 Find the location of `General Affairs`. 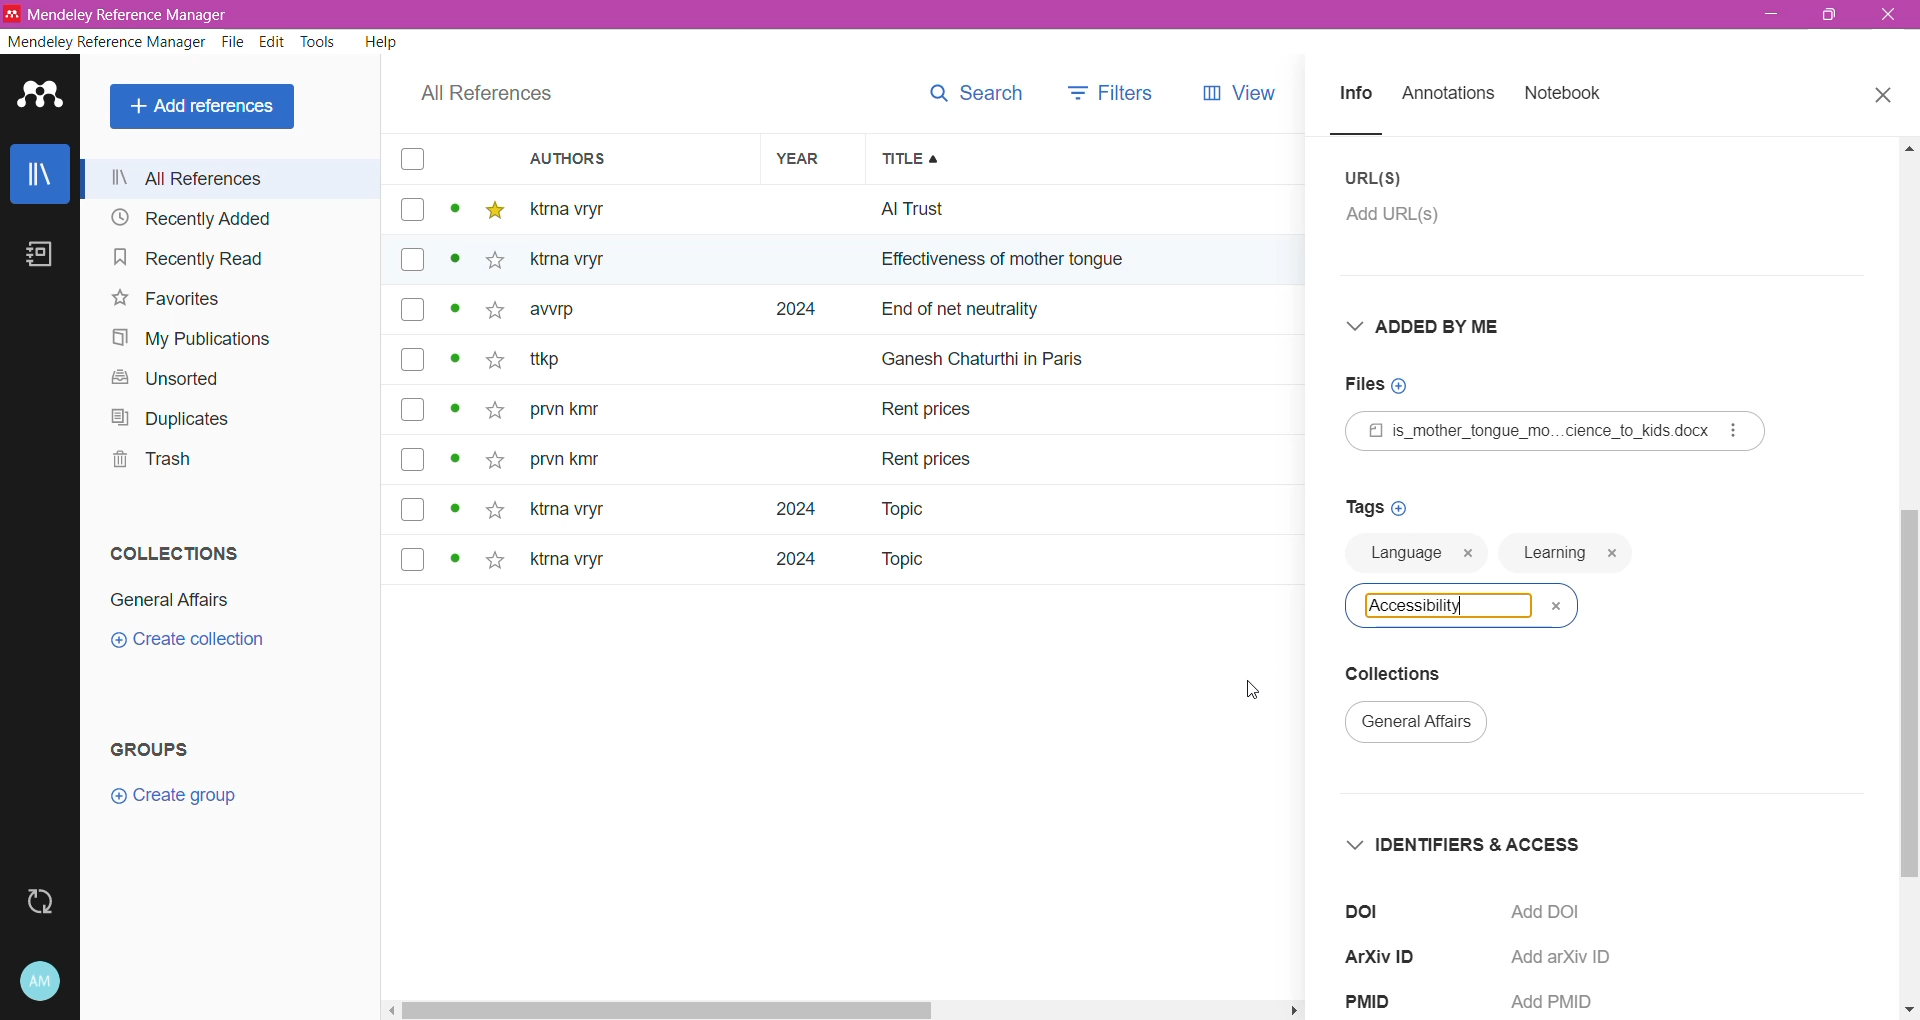

General Affairs is located at coordinates (170, 600).